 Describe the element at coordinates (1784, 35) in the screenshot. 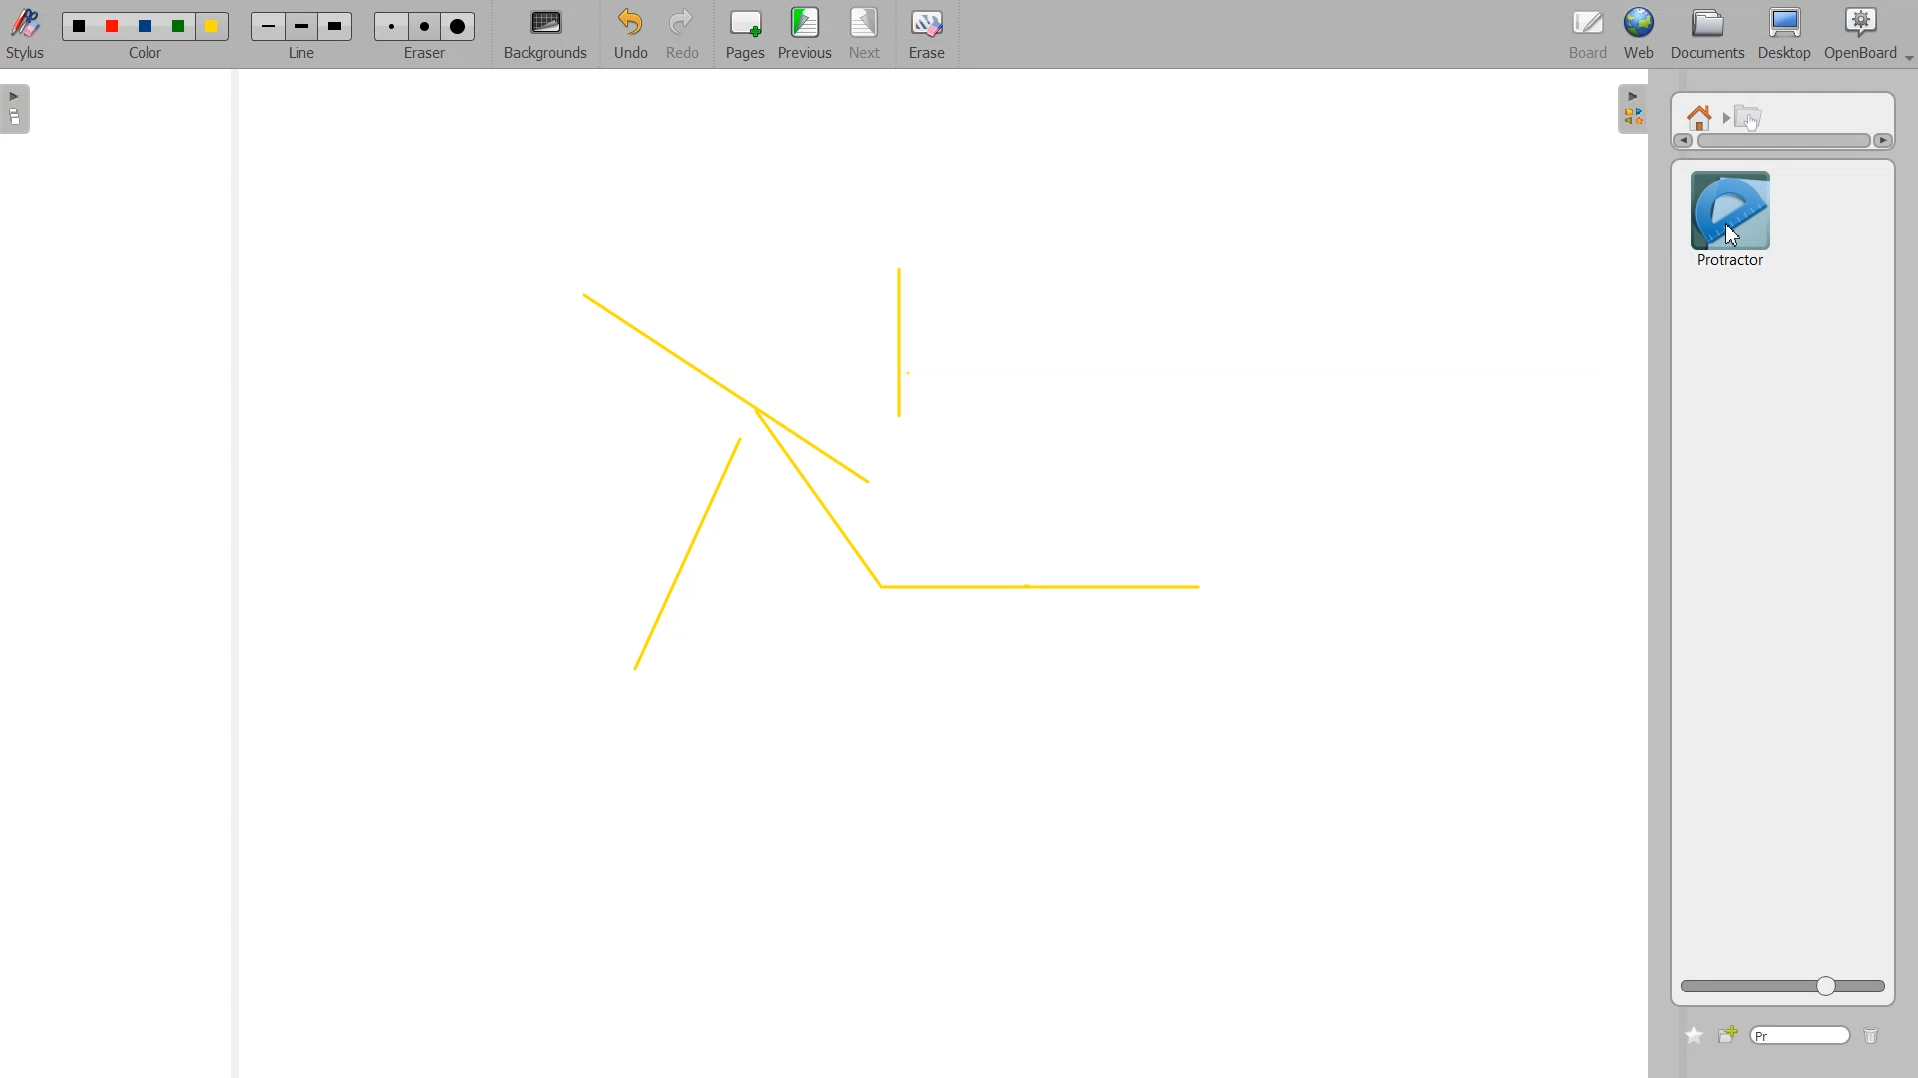

I see `Desktop` at that location.